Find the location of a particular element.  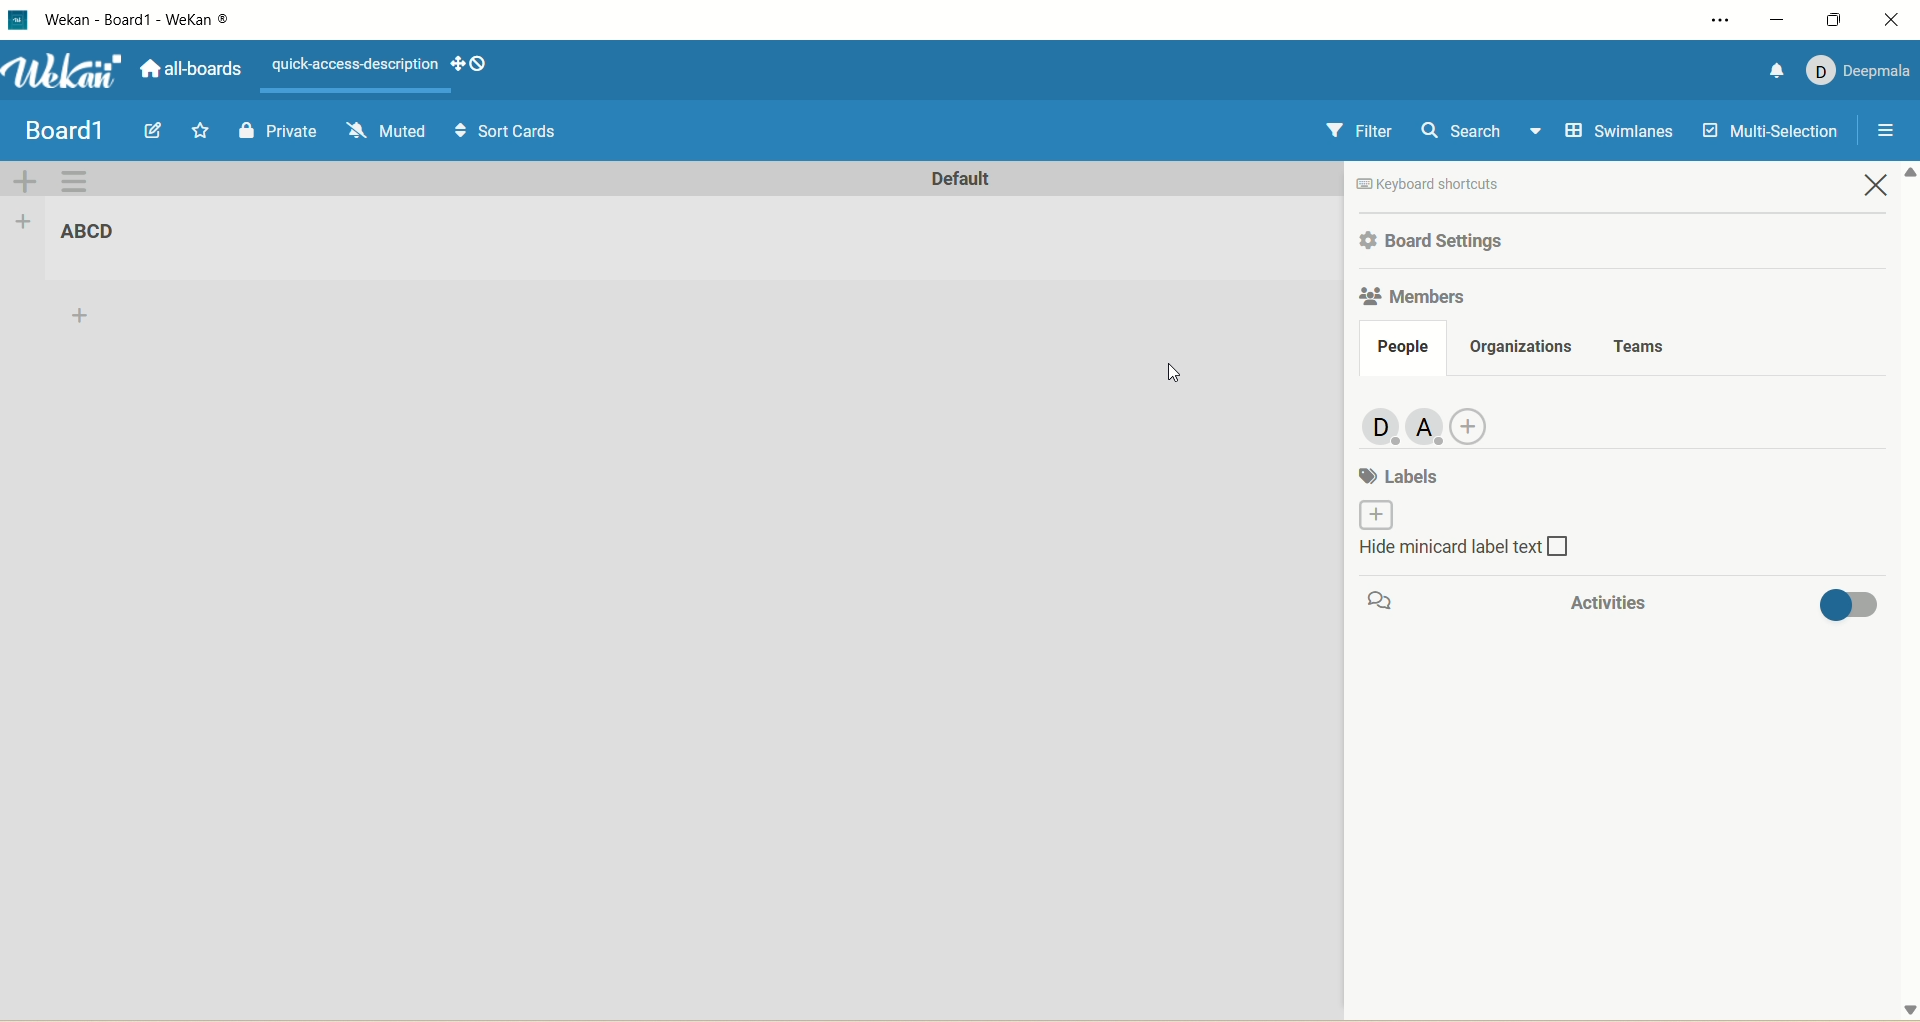

Start is located at coordinates (203, 130).